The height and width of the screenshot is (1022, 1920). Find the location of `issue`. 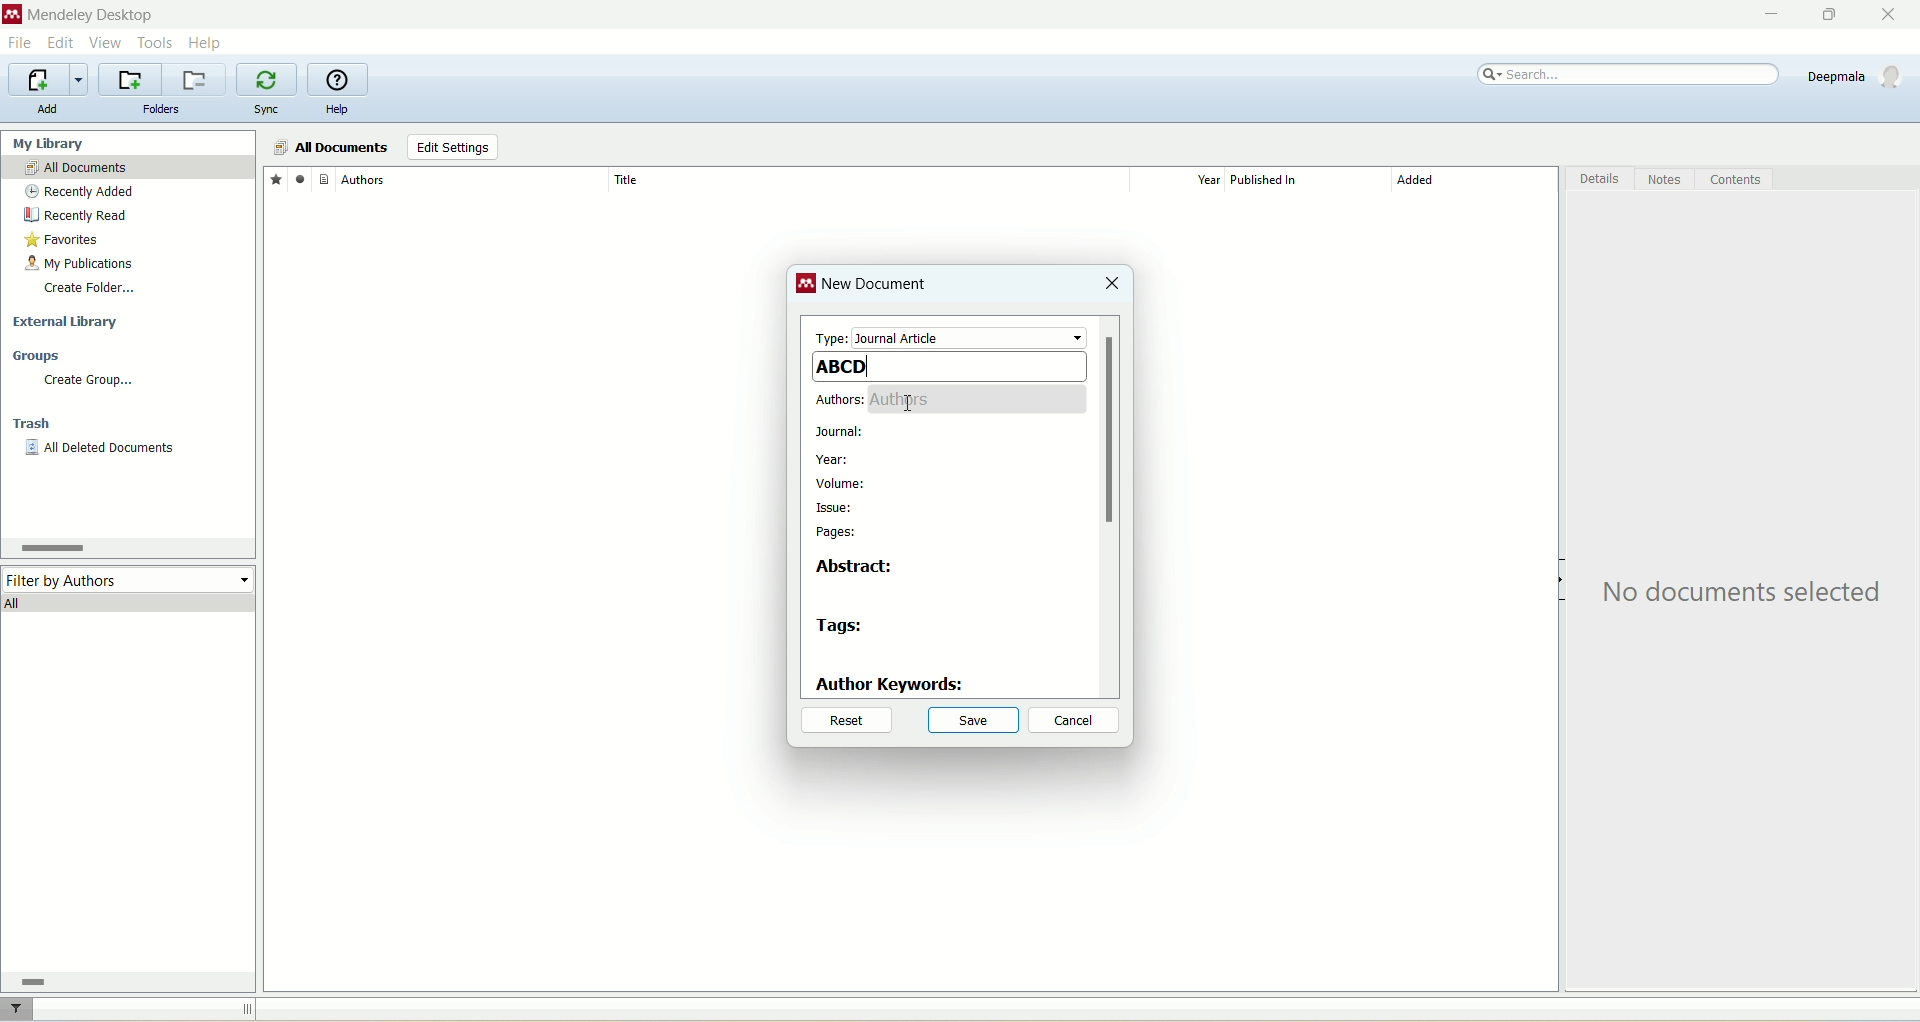

issue is located at coordinates (835, 510).